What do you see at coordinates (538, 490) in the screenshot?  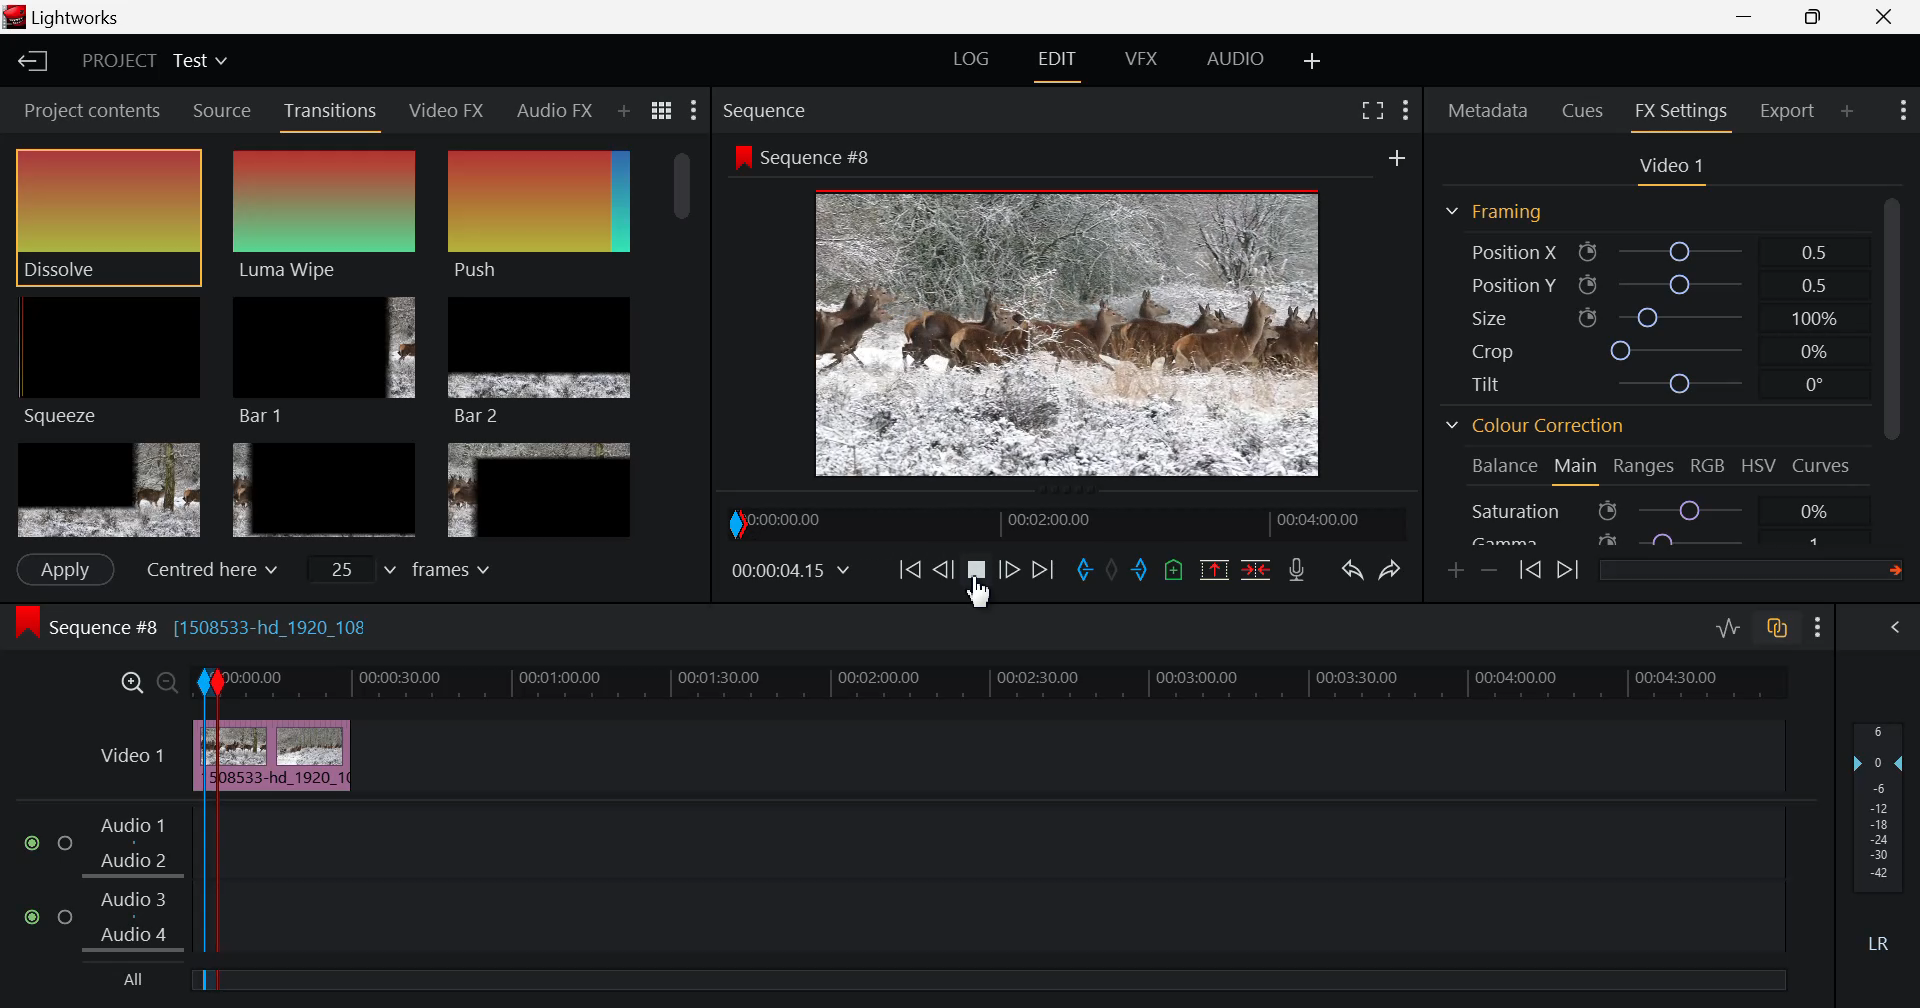 I see `Box 6` at bounding box center [538, 490].